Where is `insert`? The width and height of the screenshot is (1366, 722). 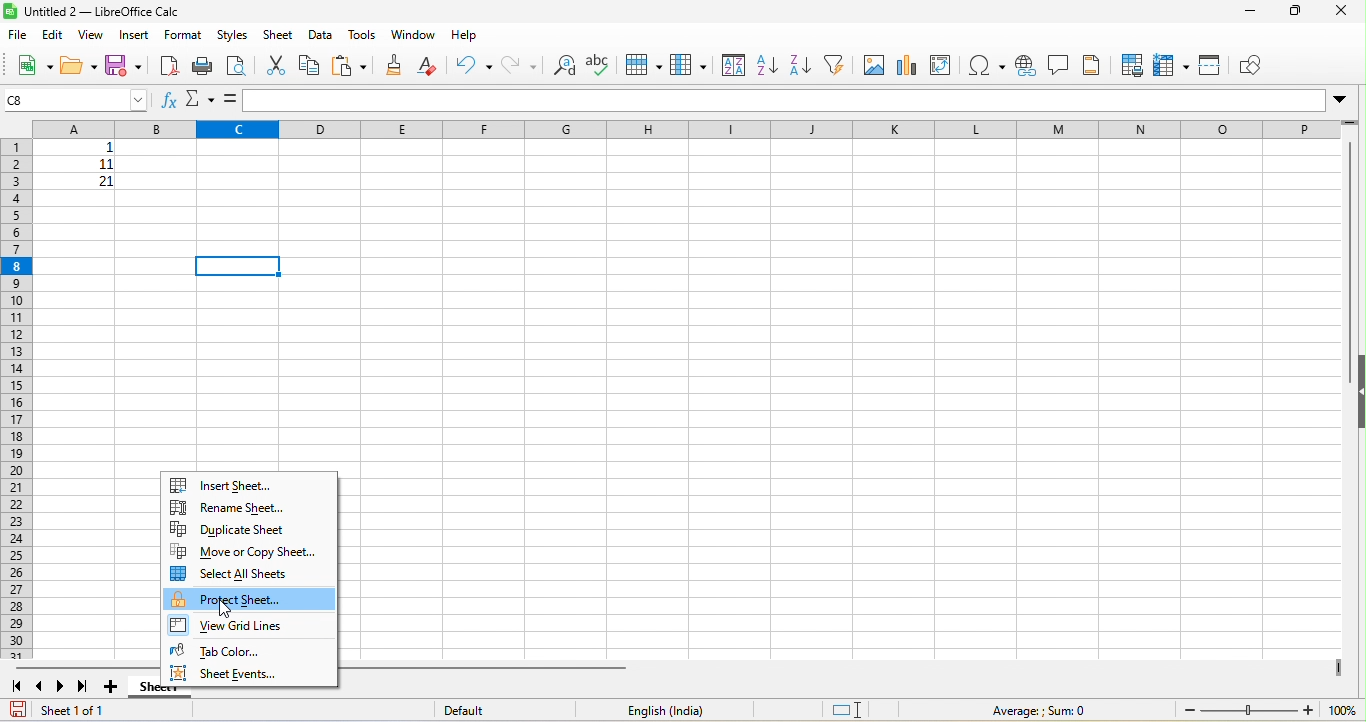 insert is located at coordinates (135, 35).